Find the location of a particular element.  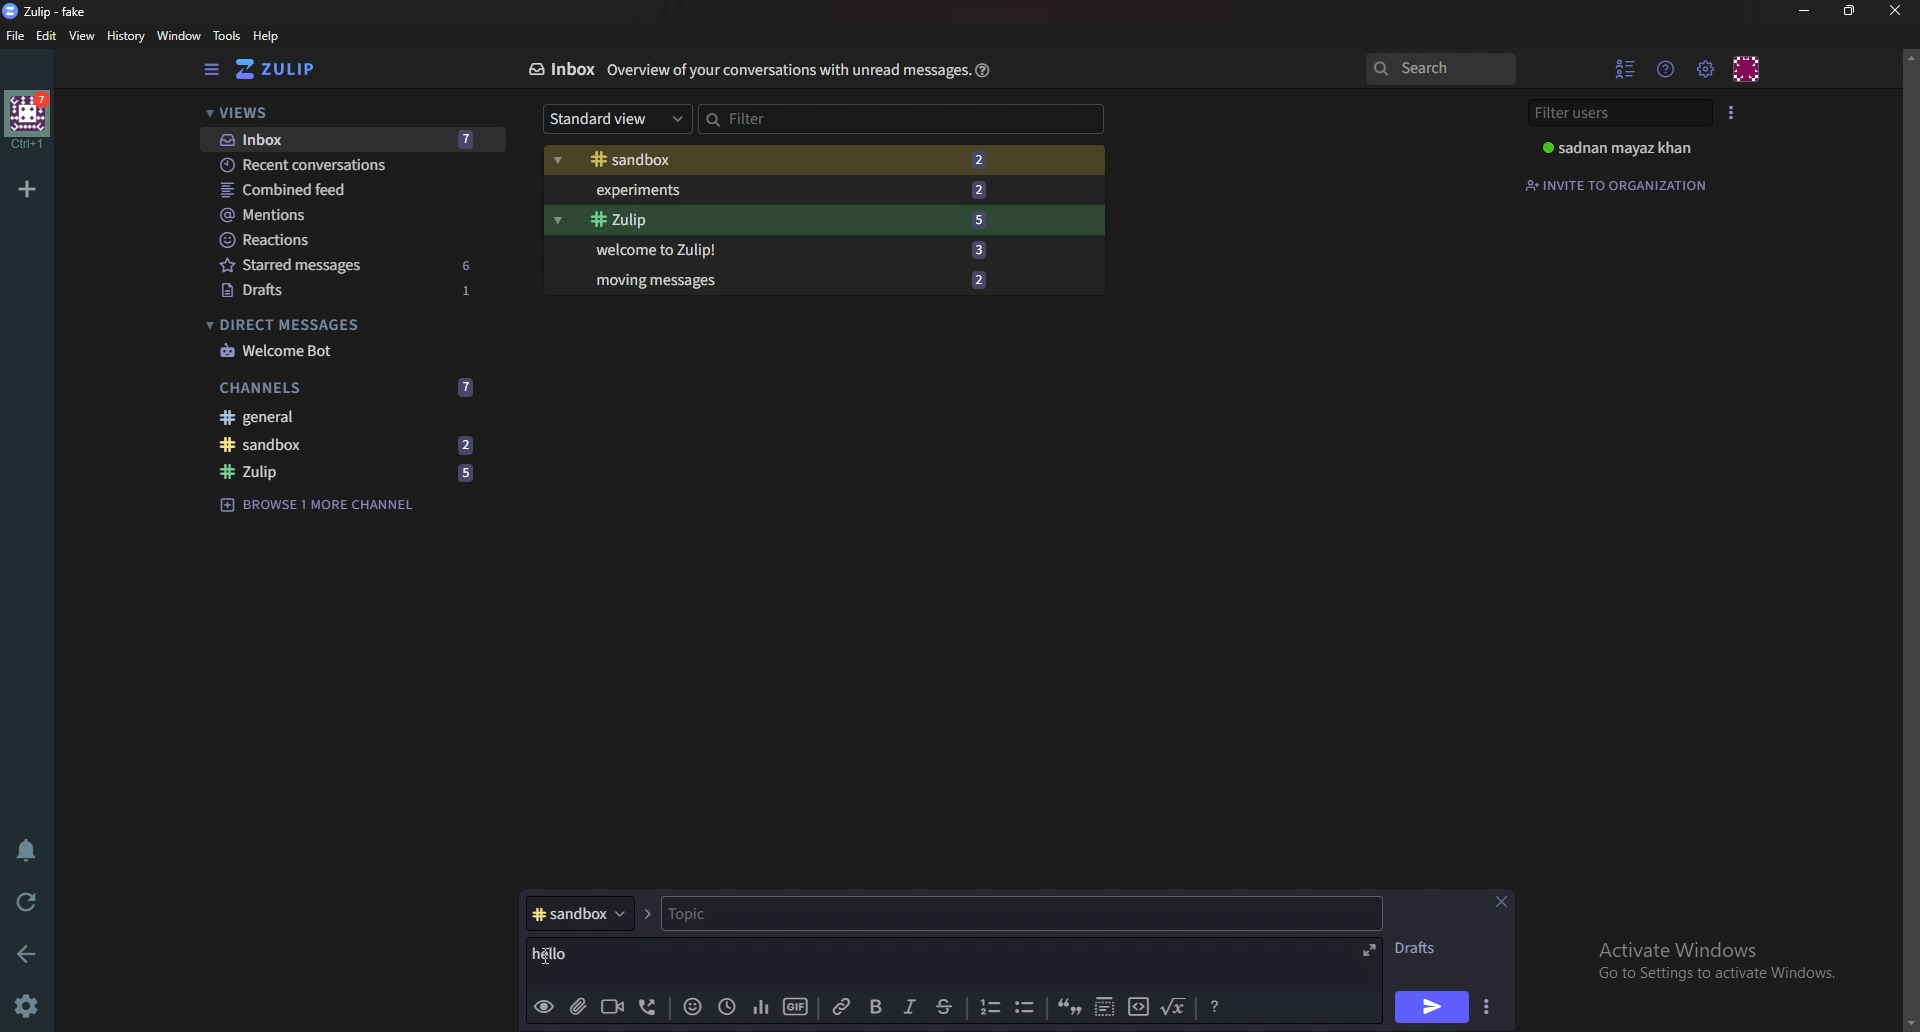

Sandbox is located at coordinates (787, 162).